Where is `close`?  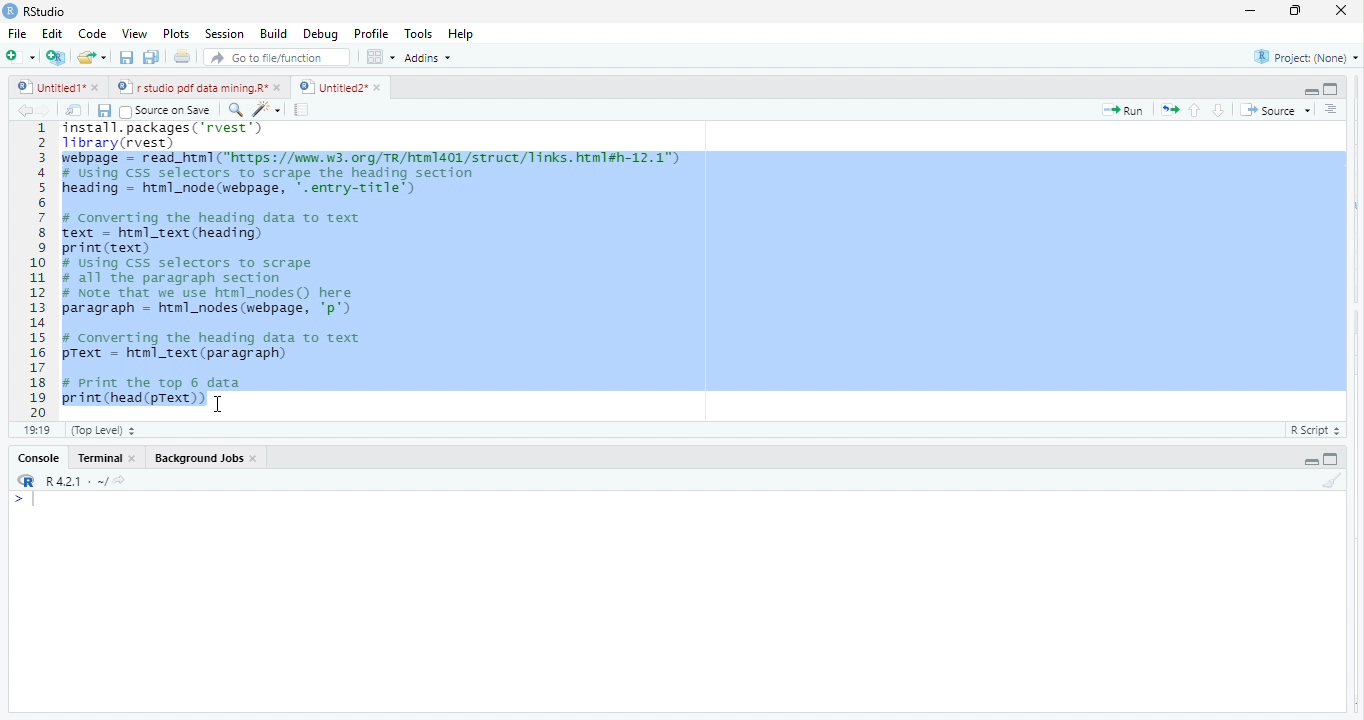 close is located at coordinates (137, 460).